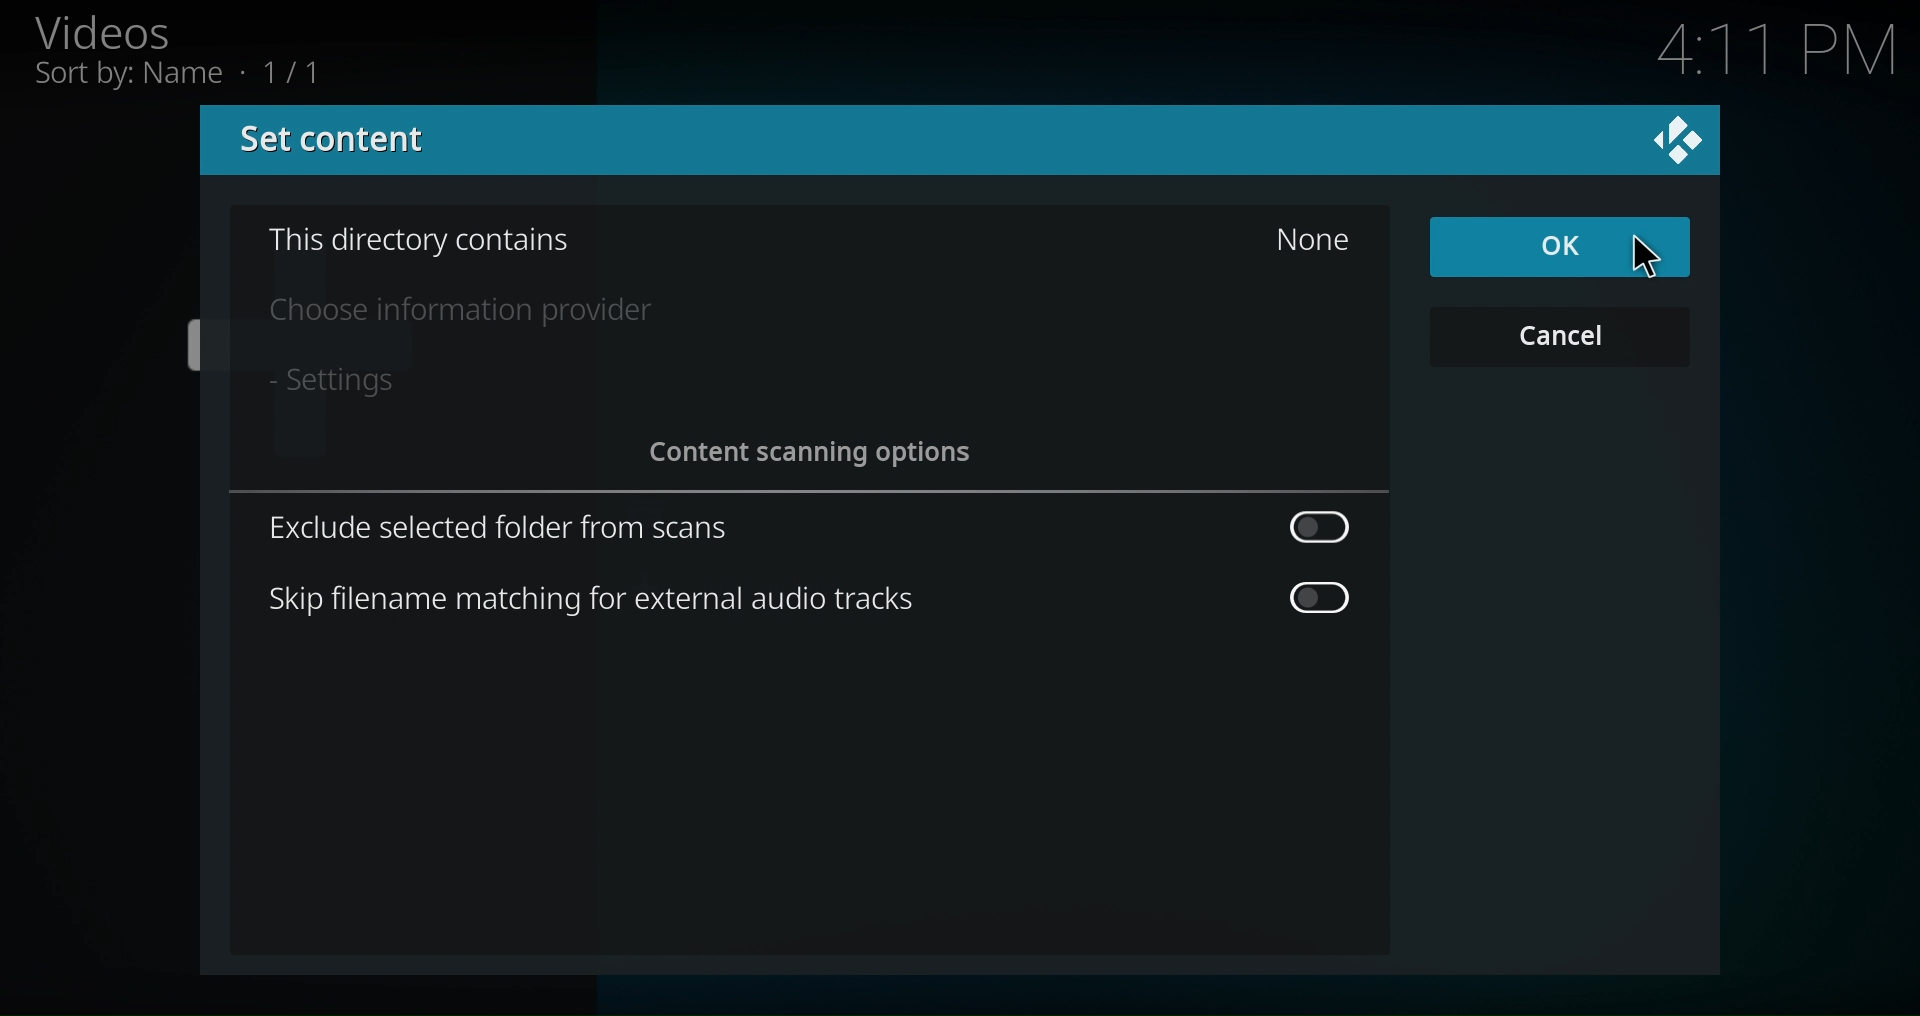  What do you see at coordinates (655, 310) in the screenshot?
I see `Choose information provider` at bounding box center [655, 310].